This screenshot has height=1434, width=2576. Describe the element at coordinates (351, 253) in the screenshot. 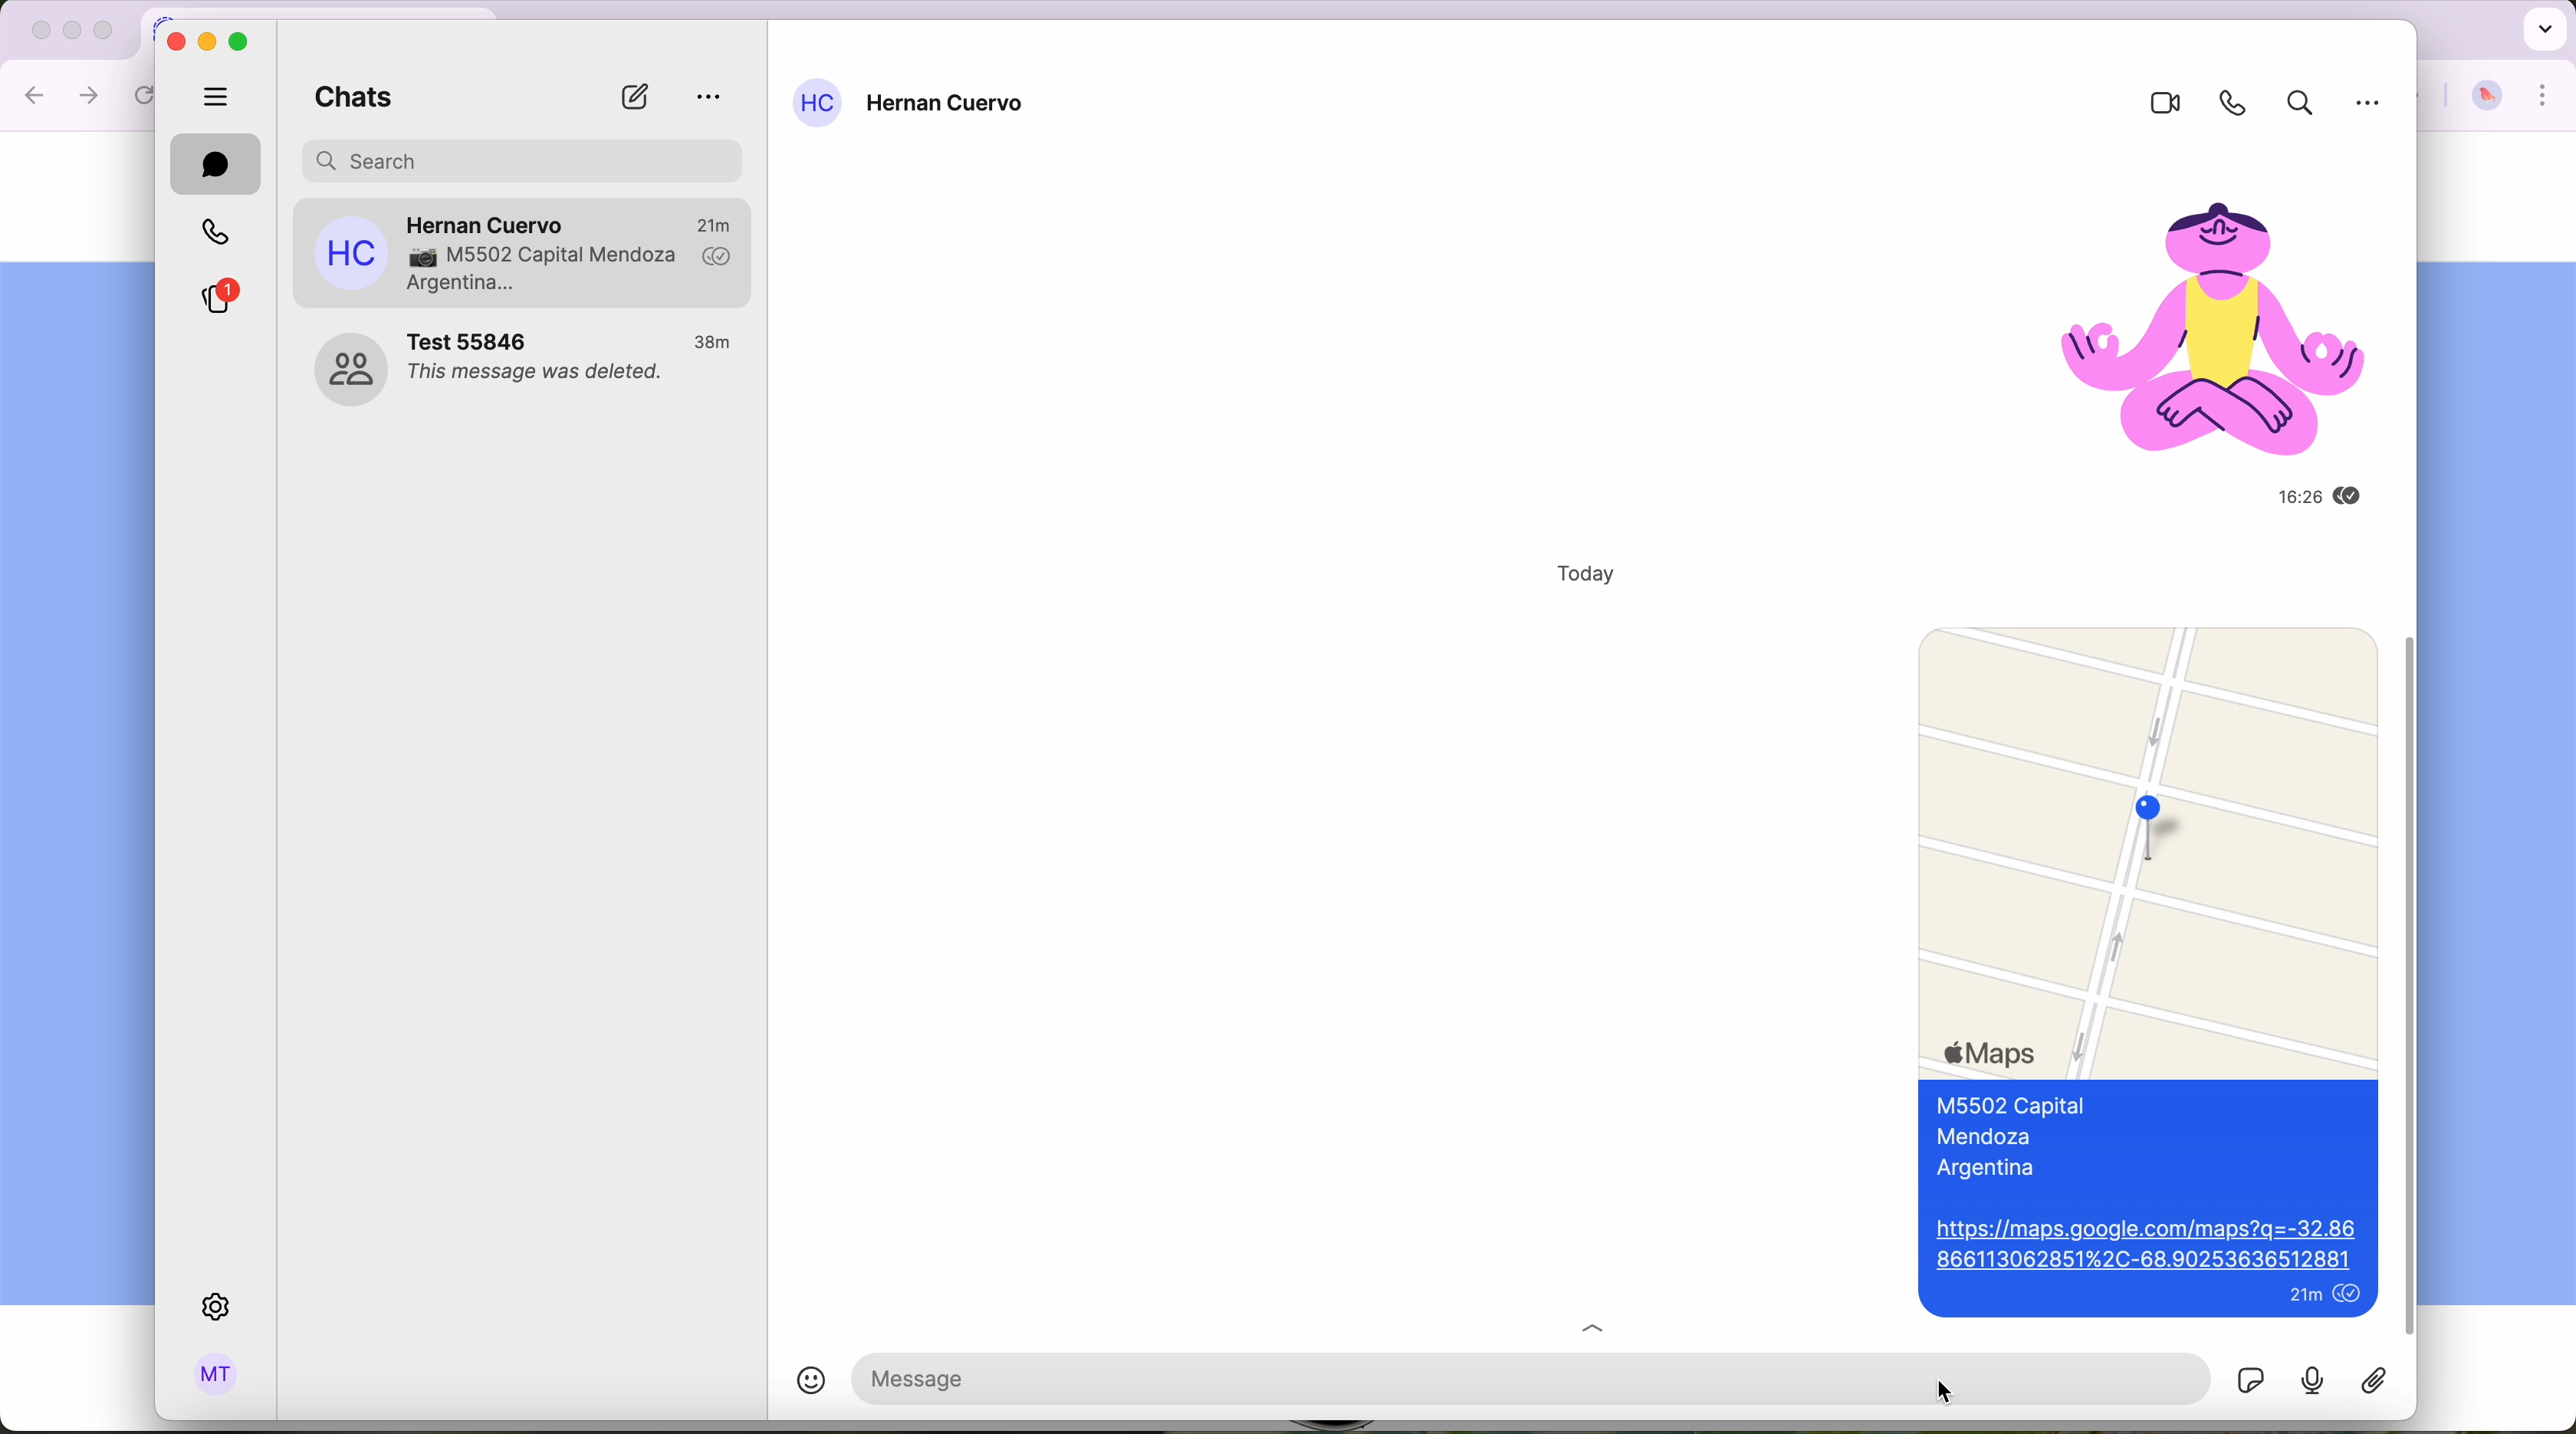

I see `profile icon` at that location.